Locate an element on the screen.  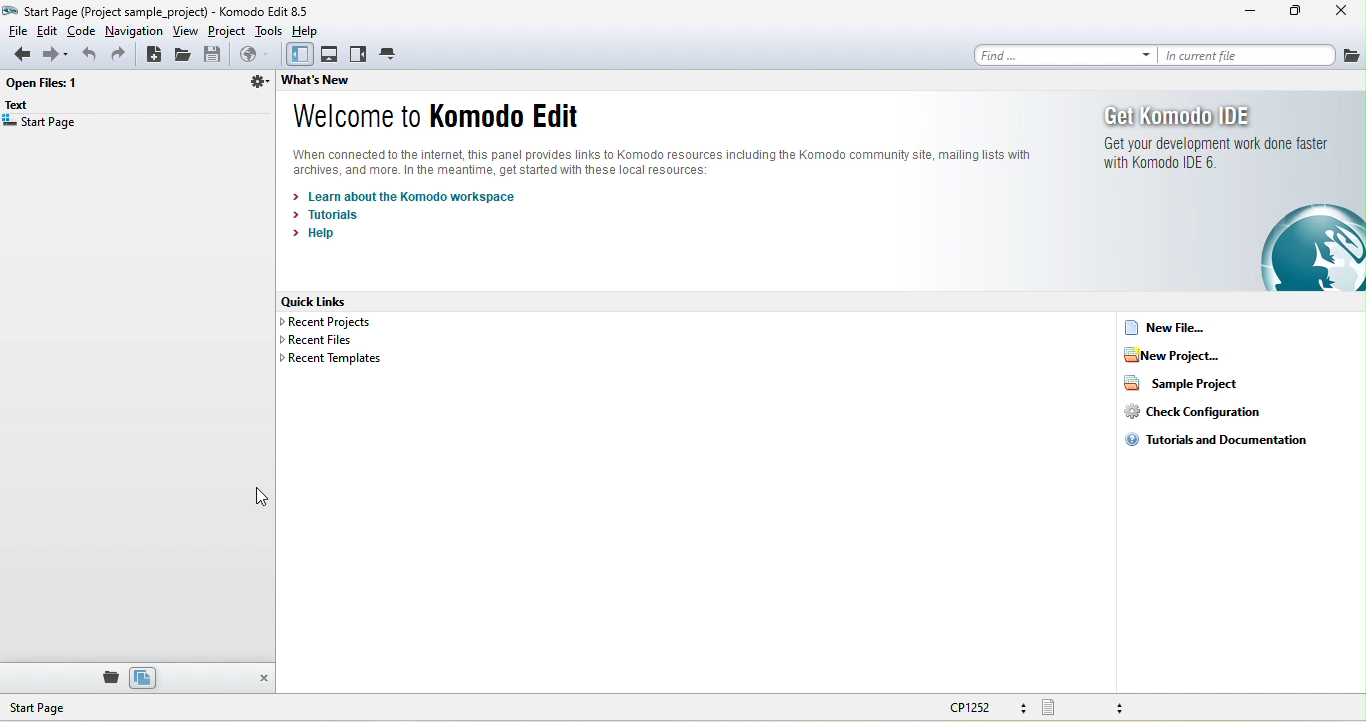
right pane is located at coordinates (359, 55).